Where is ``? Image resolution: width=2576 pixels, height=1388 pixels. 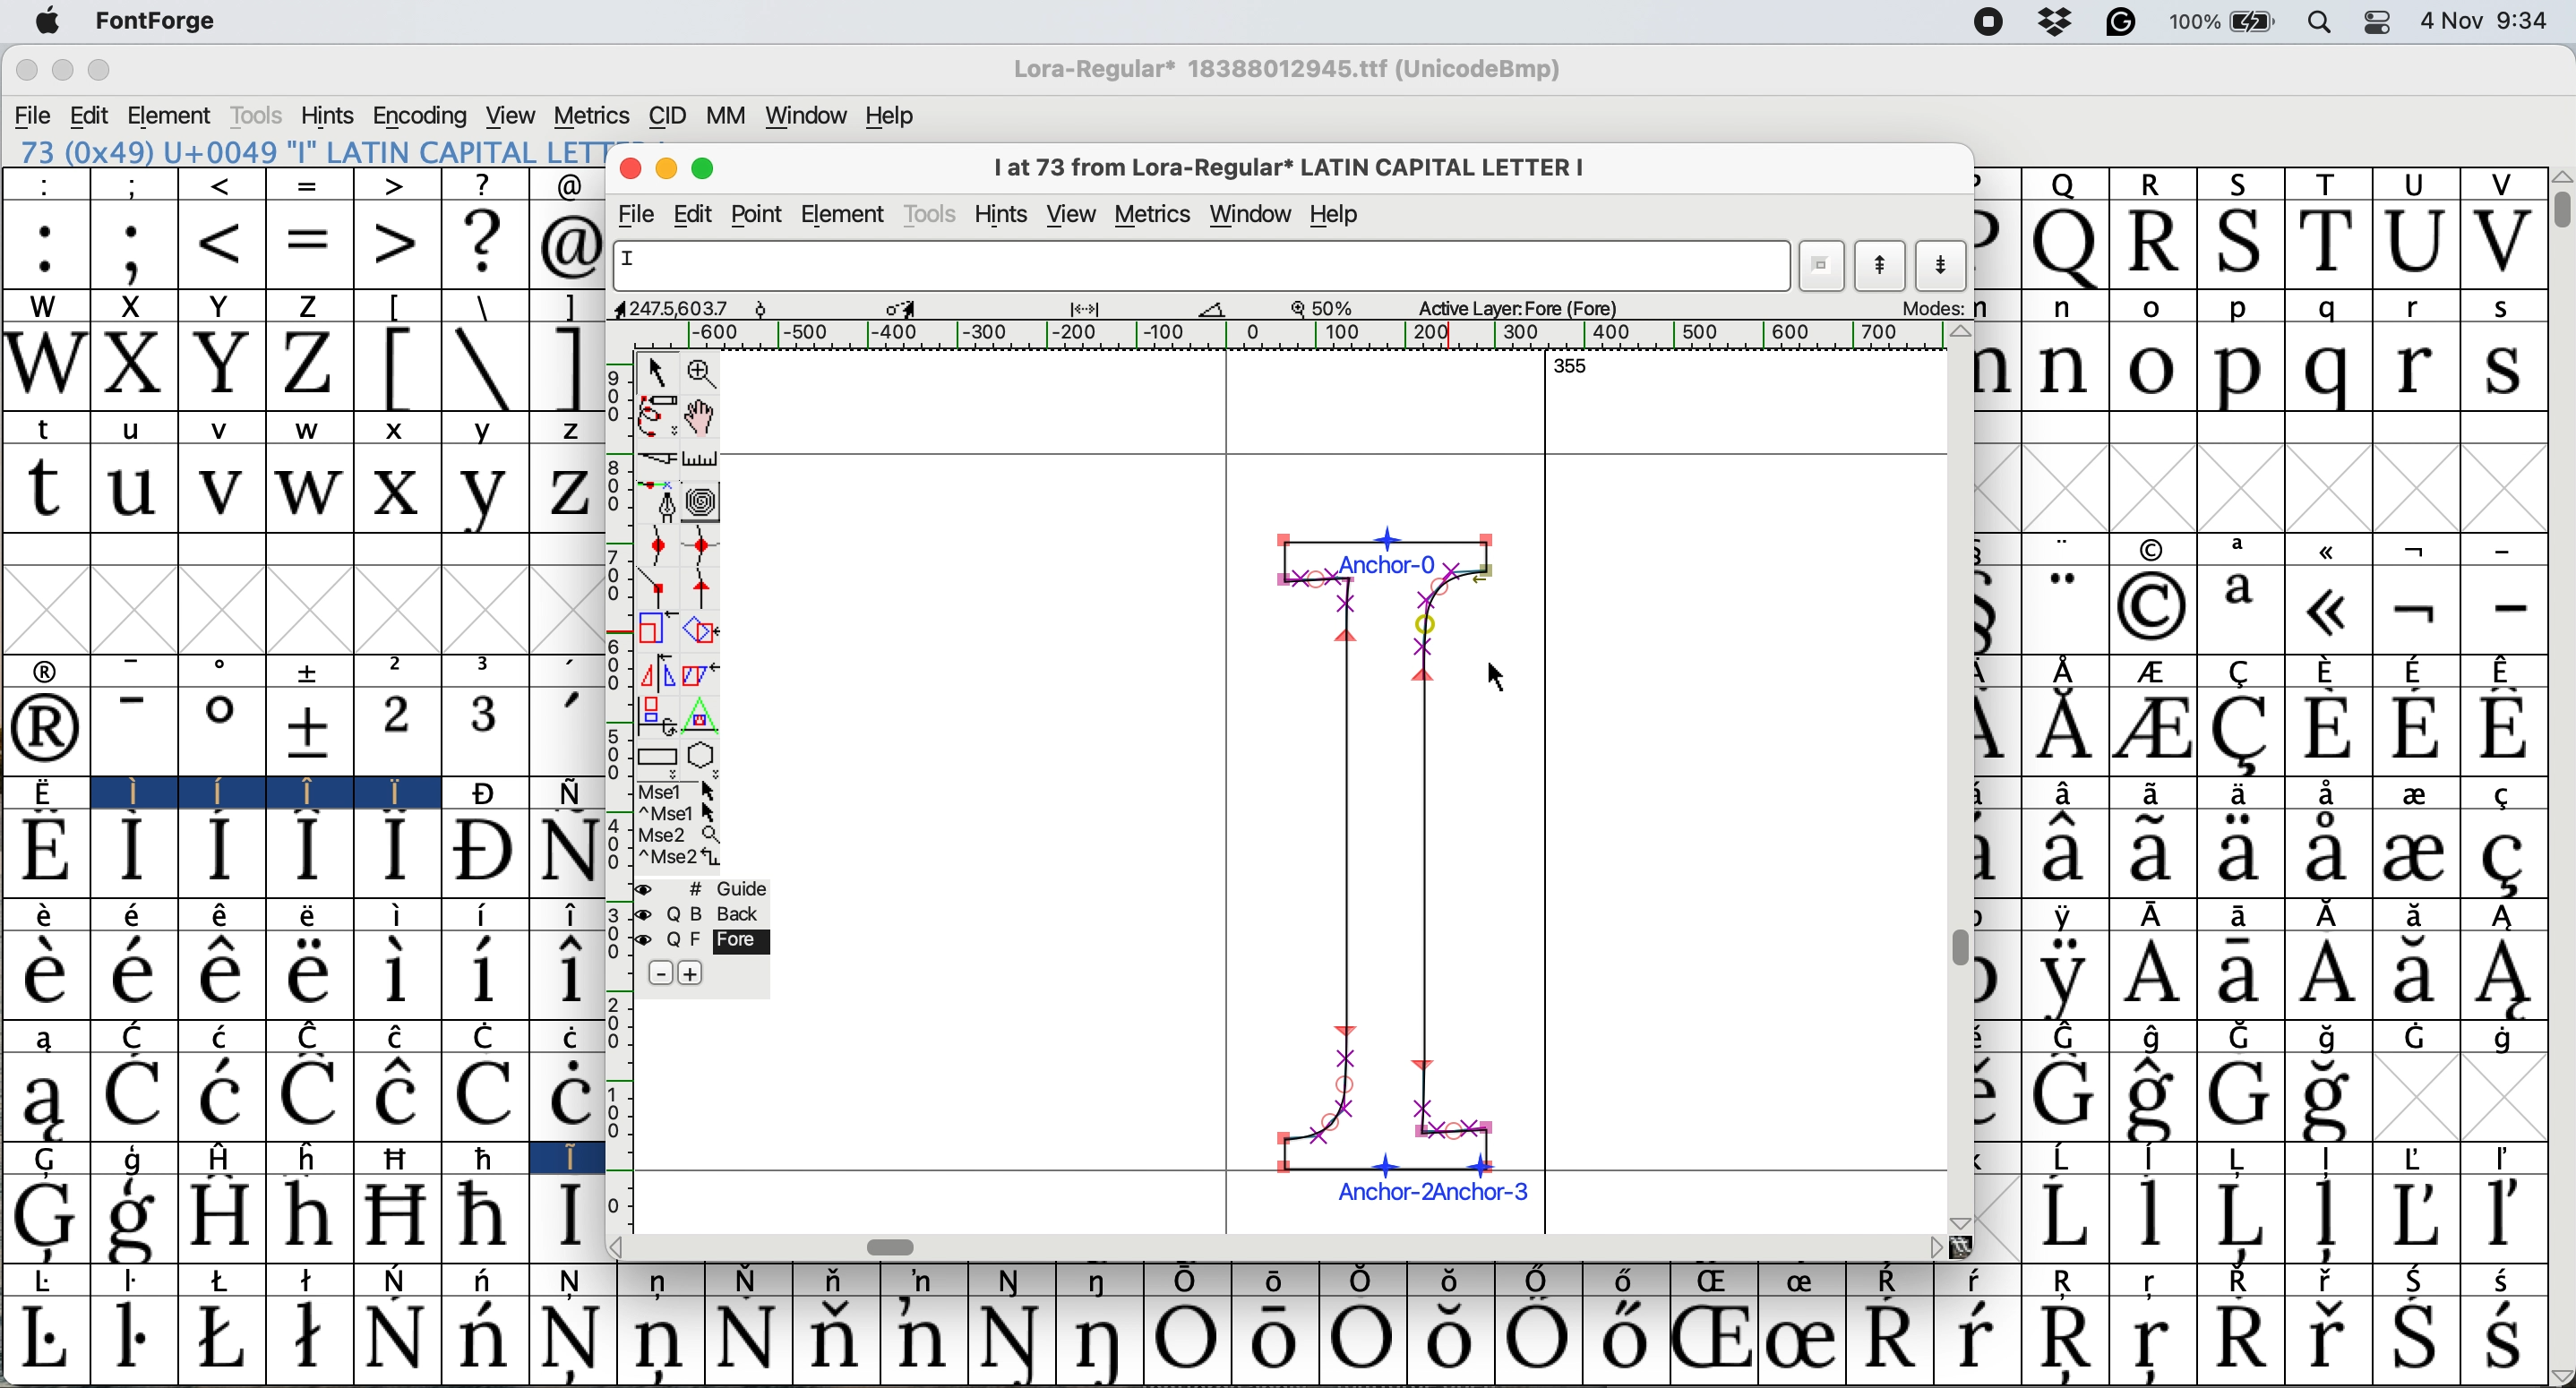
 is located at coordinates (310, 788).